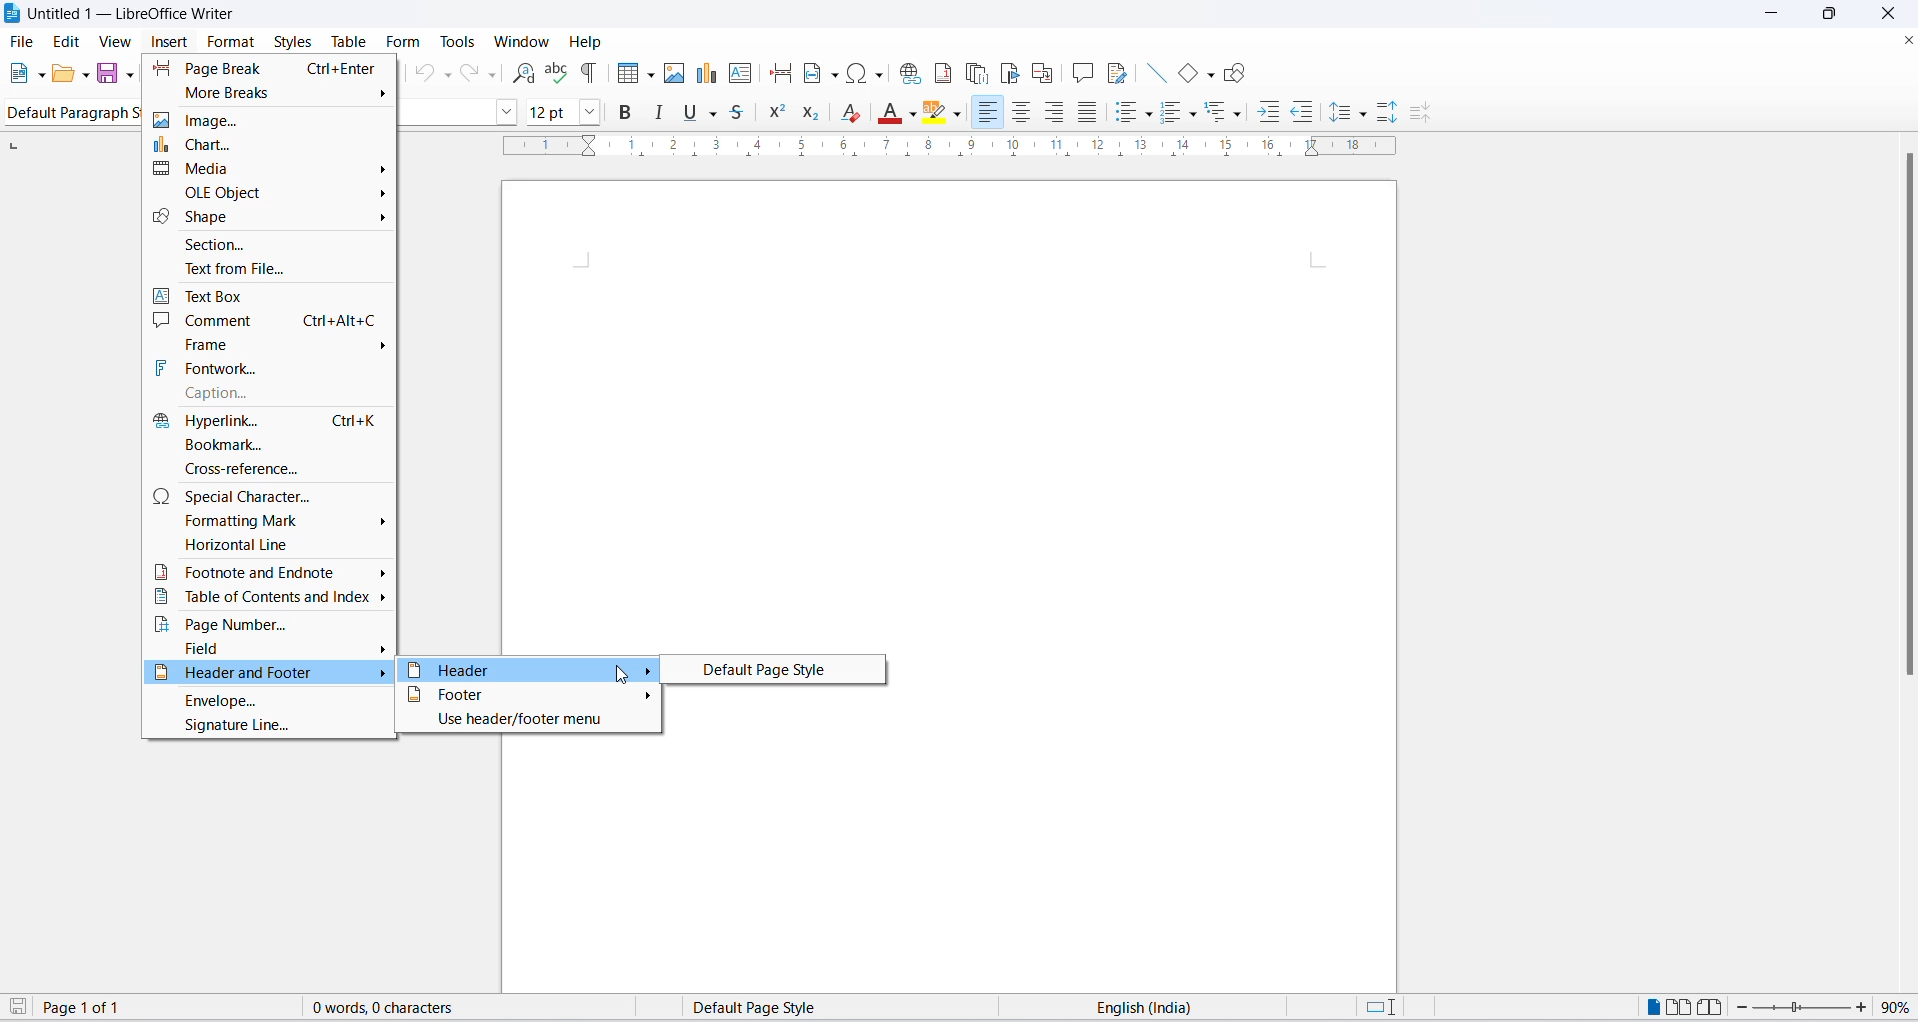 The width and height of the screenshot is (1918, 1022). I want to click on help, so click(582, 41).